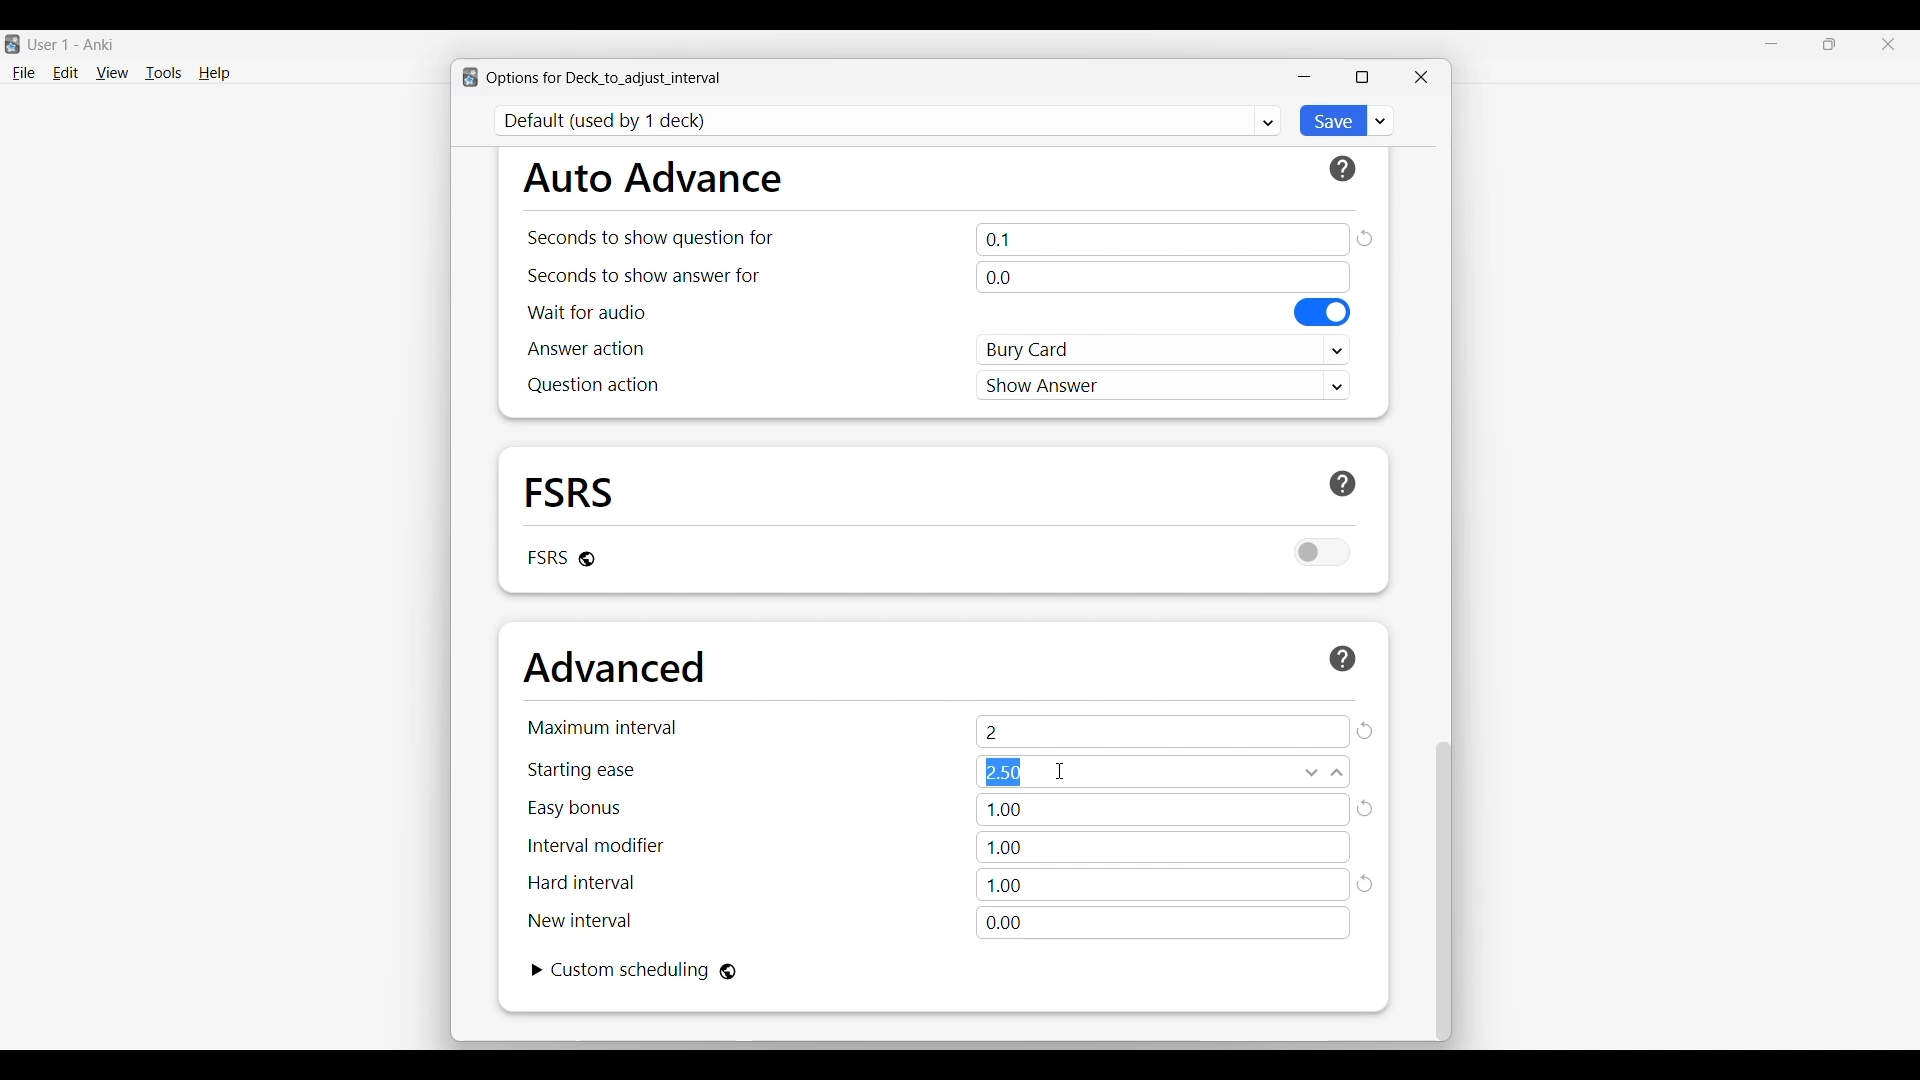 This screenshot has width=1920, height=1080. I want to click on Minimize window, so click(1304, 77).